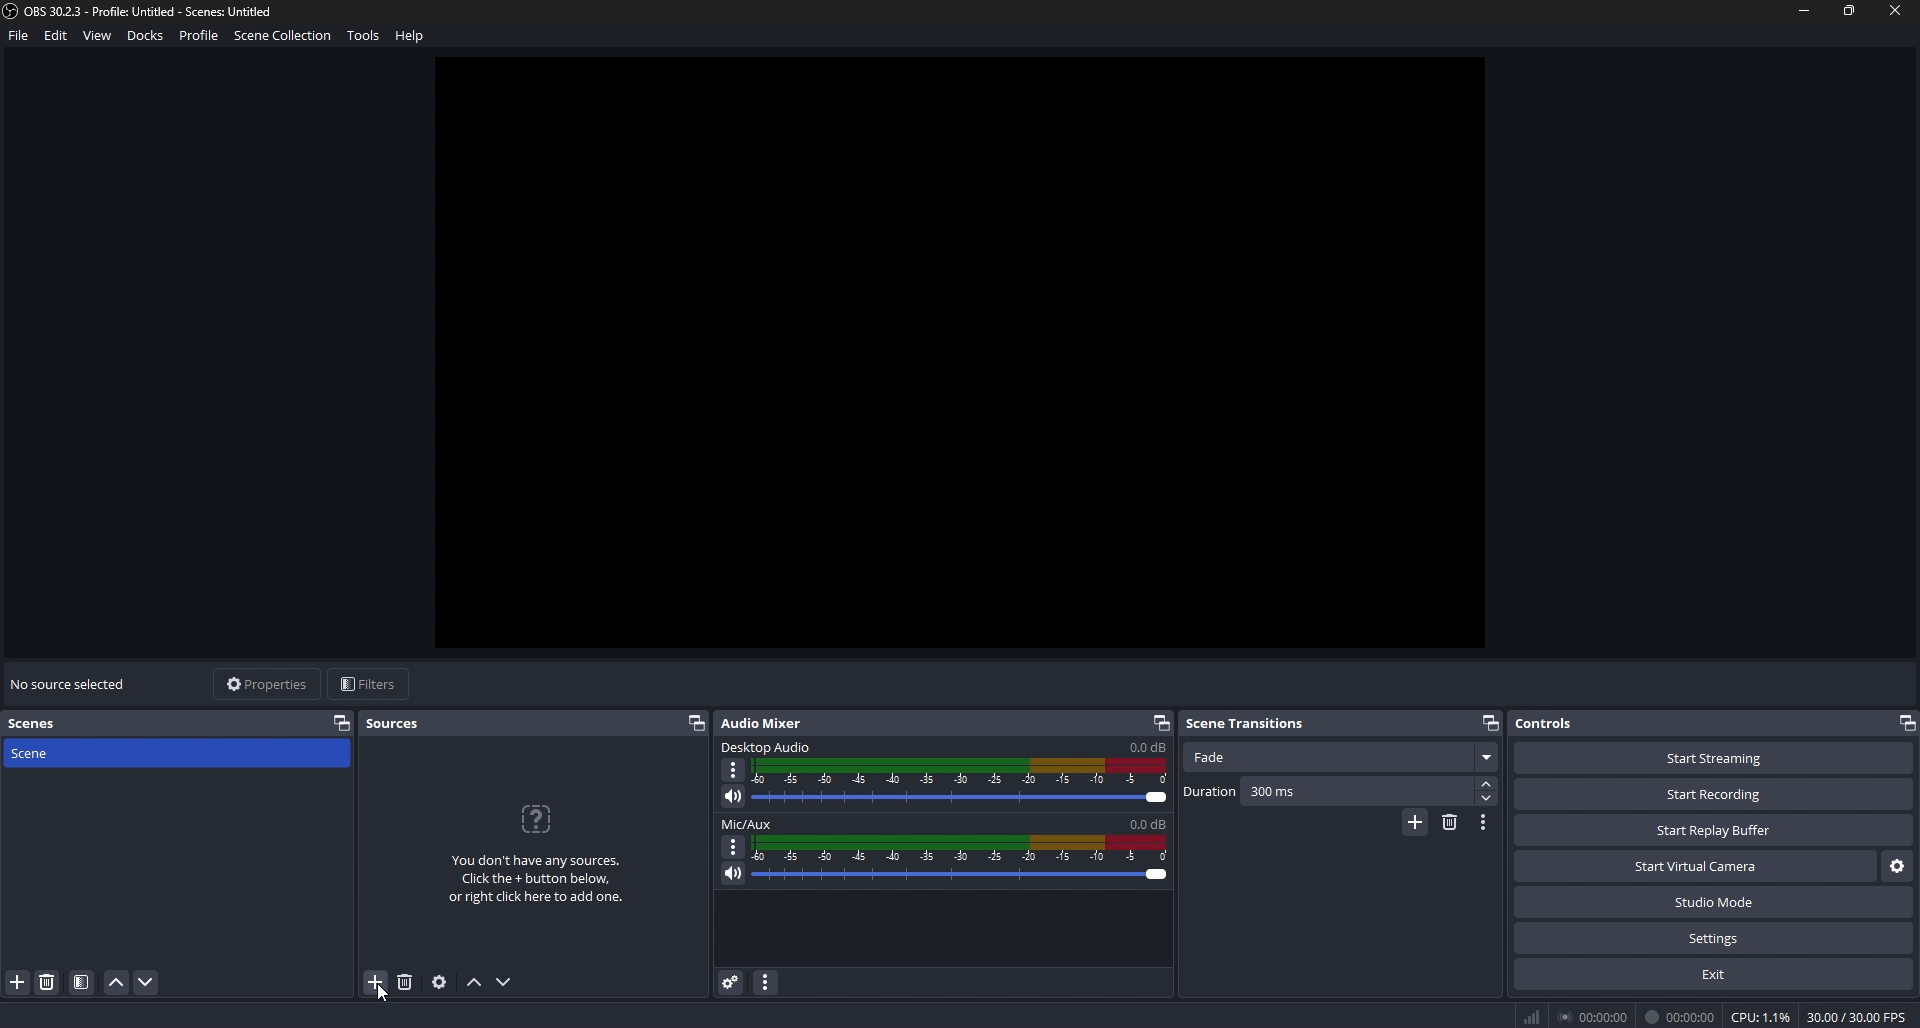 The width and height of the screenshot is (1920, 1028). What do you see at coordinates (1415, 825) in the screenshot?
I see `add transition` at bounding box center [1415, 825].